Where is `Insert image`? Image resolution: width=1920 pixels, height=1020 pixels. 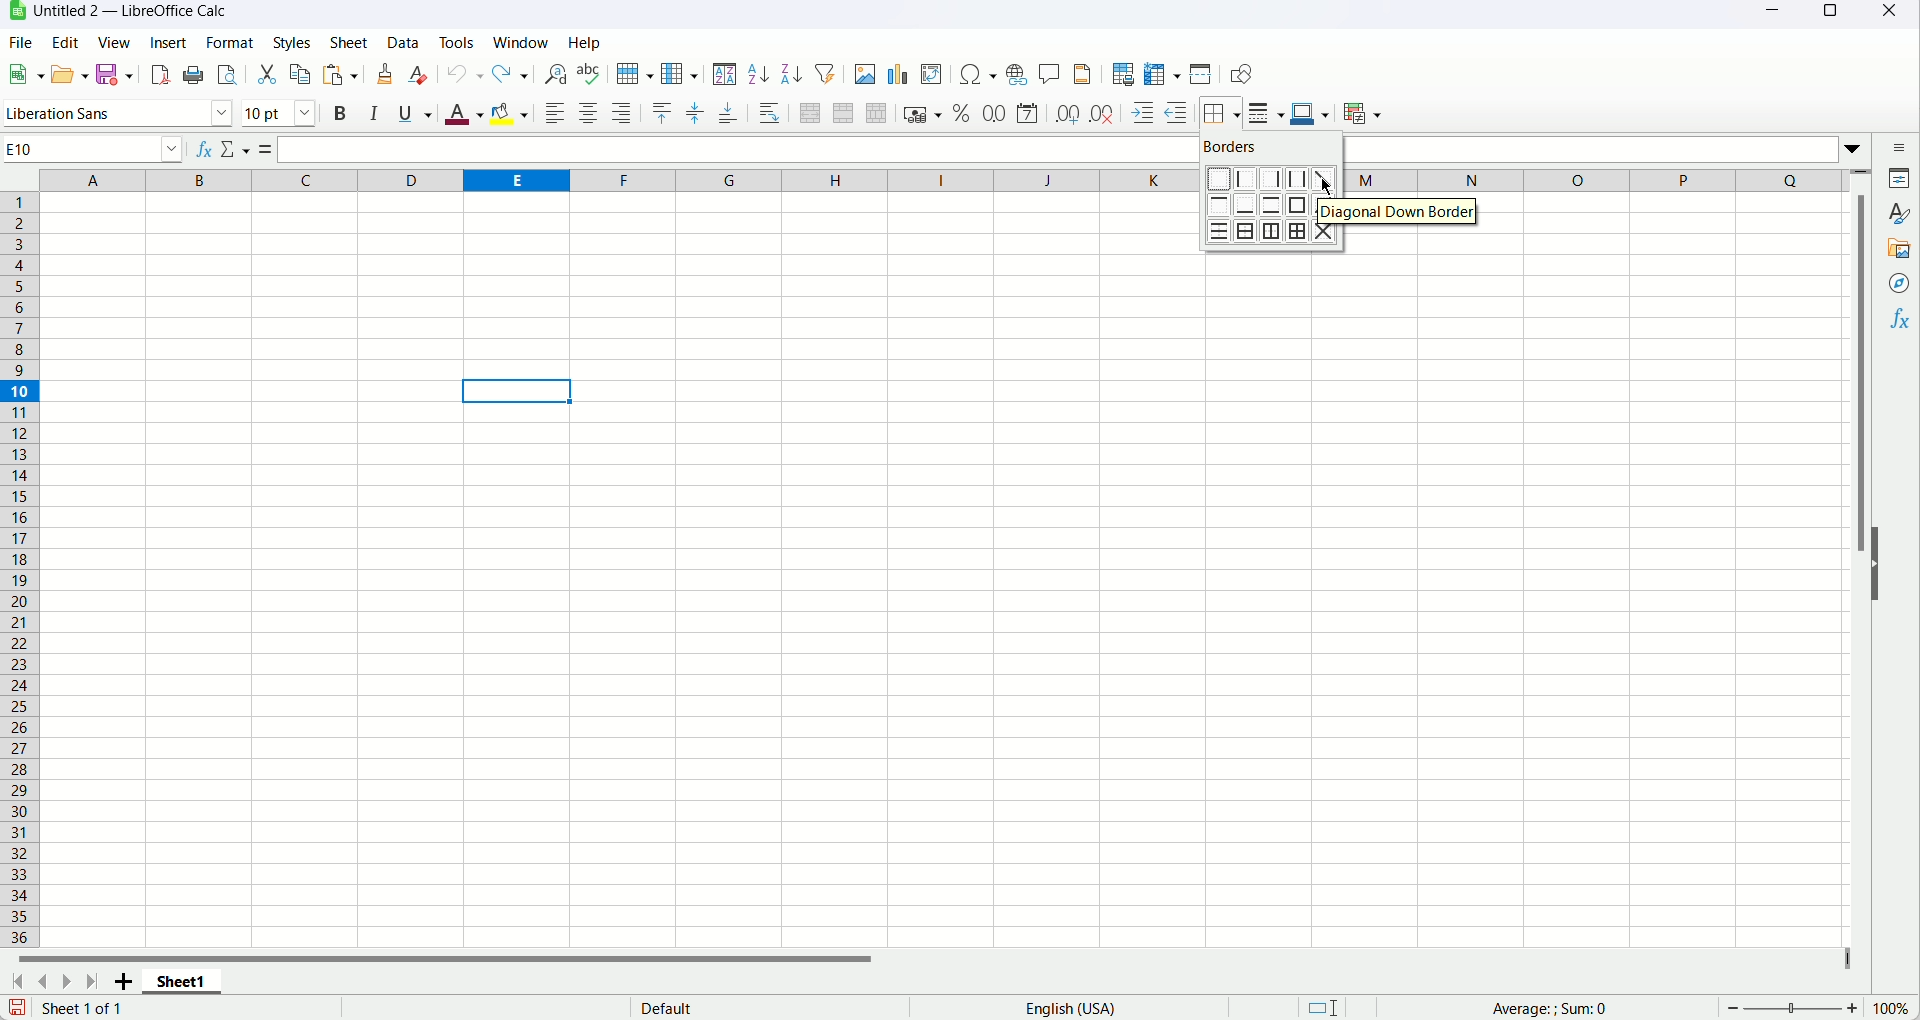
Insert image is located at coordinates (863, 72).